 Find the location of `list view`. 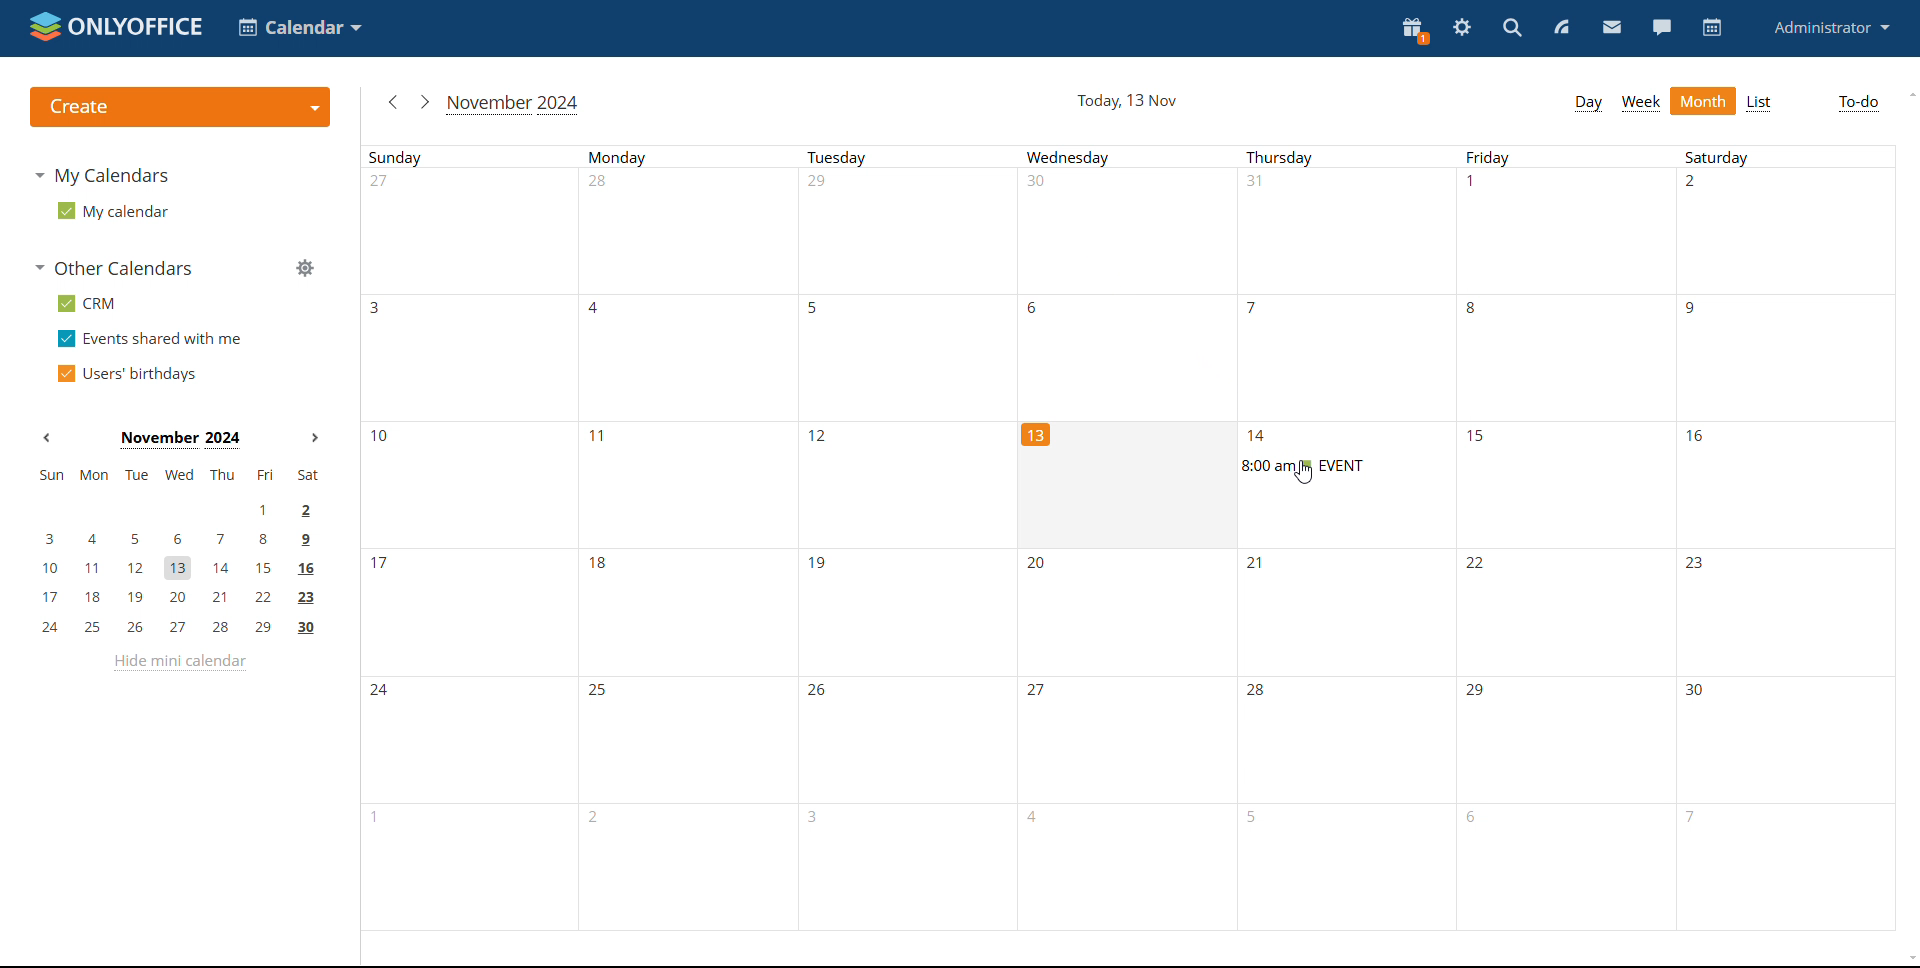

list view is located at coordinates (1760, 102).